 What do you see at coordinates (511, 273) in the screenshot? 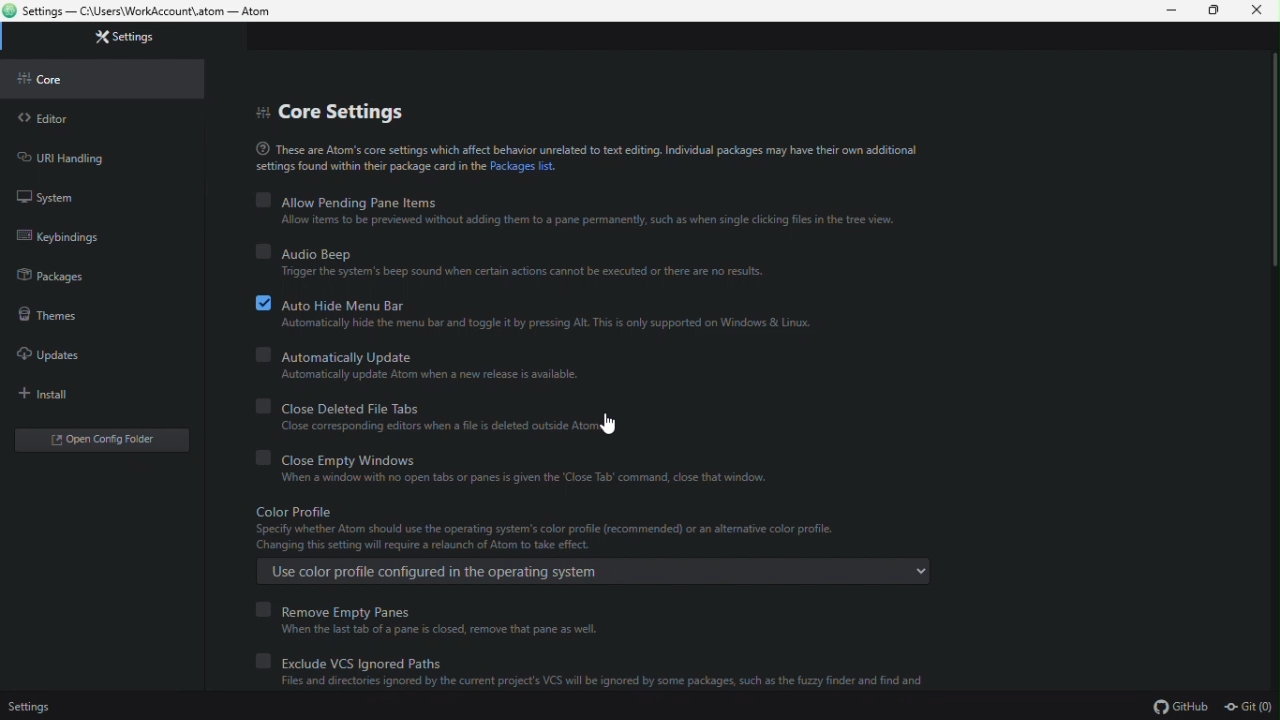
I see `‘Trigger the system's beep sound when certain actions cannot be executed or there are no results.` at bounding box center [511, 273].